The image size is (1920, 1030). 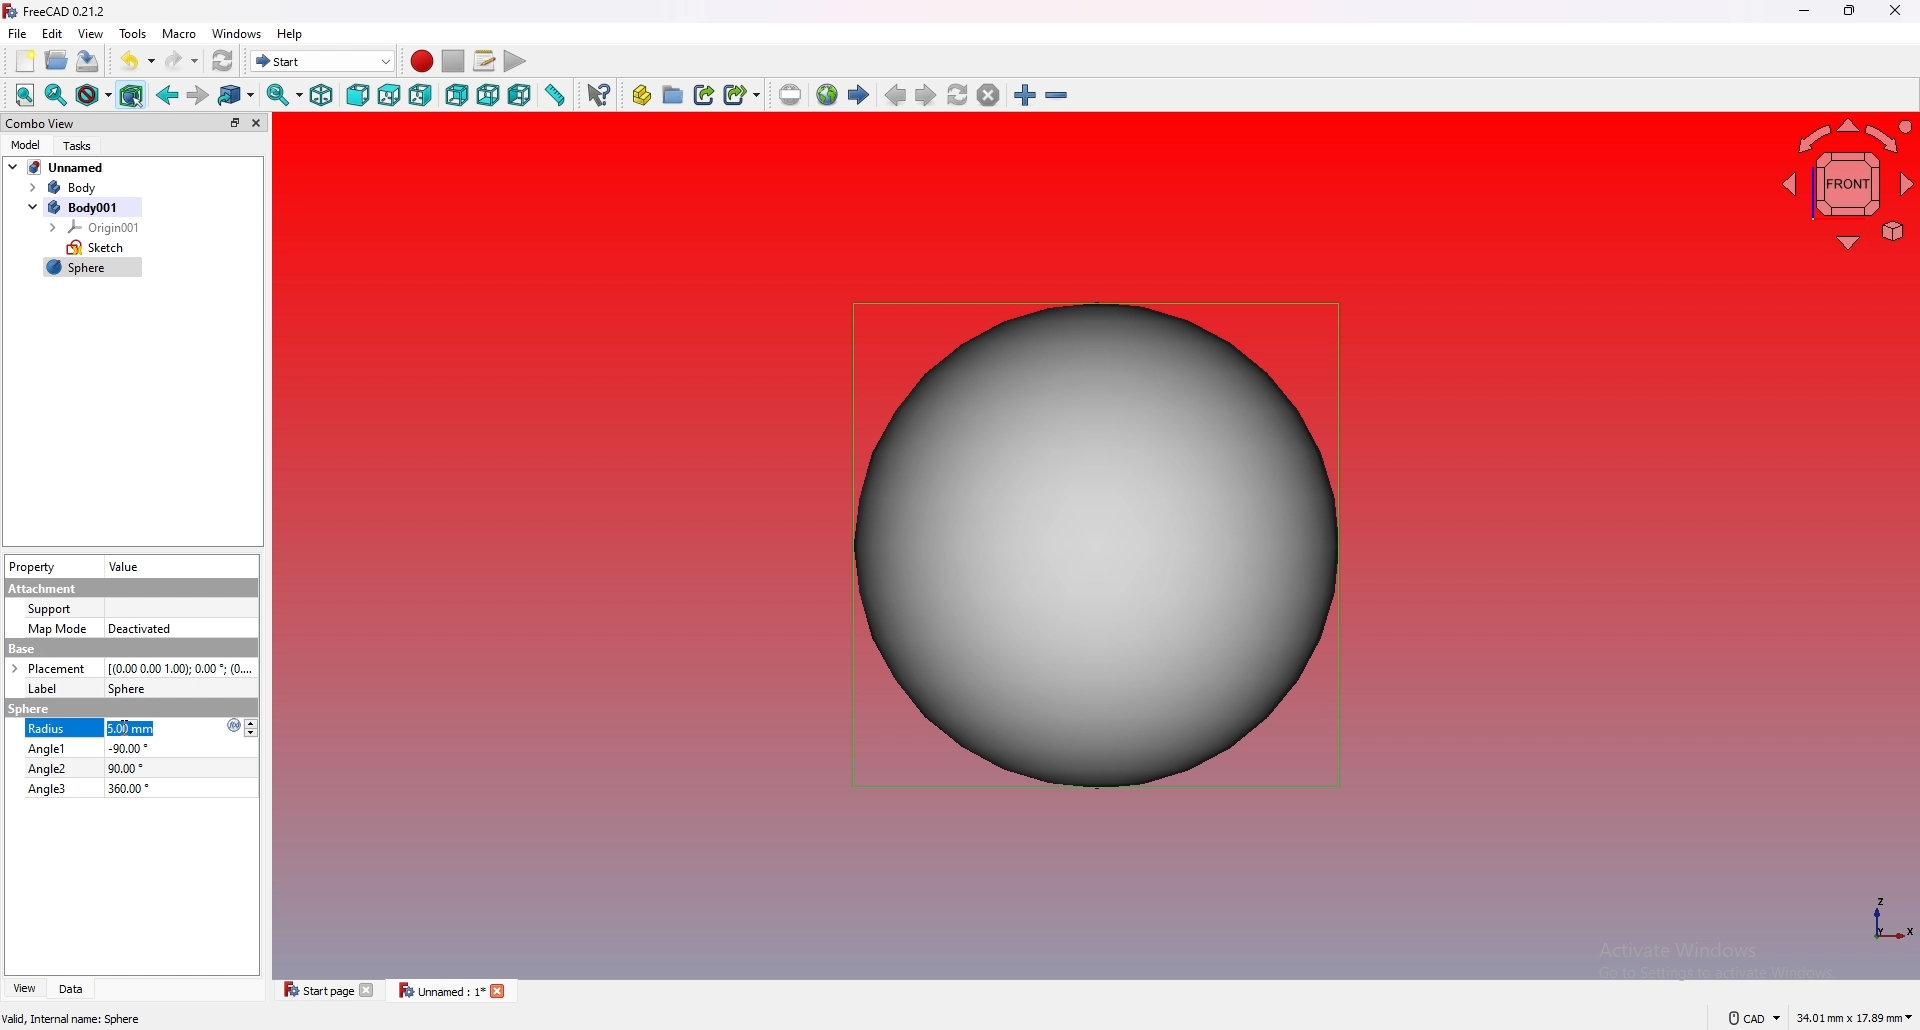 What do you see at coordinates (57, 61) in the screenshot?
I see `open` at bounding box center [57, 61].